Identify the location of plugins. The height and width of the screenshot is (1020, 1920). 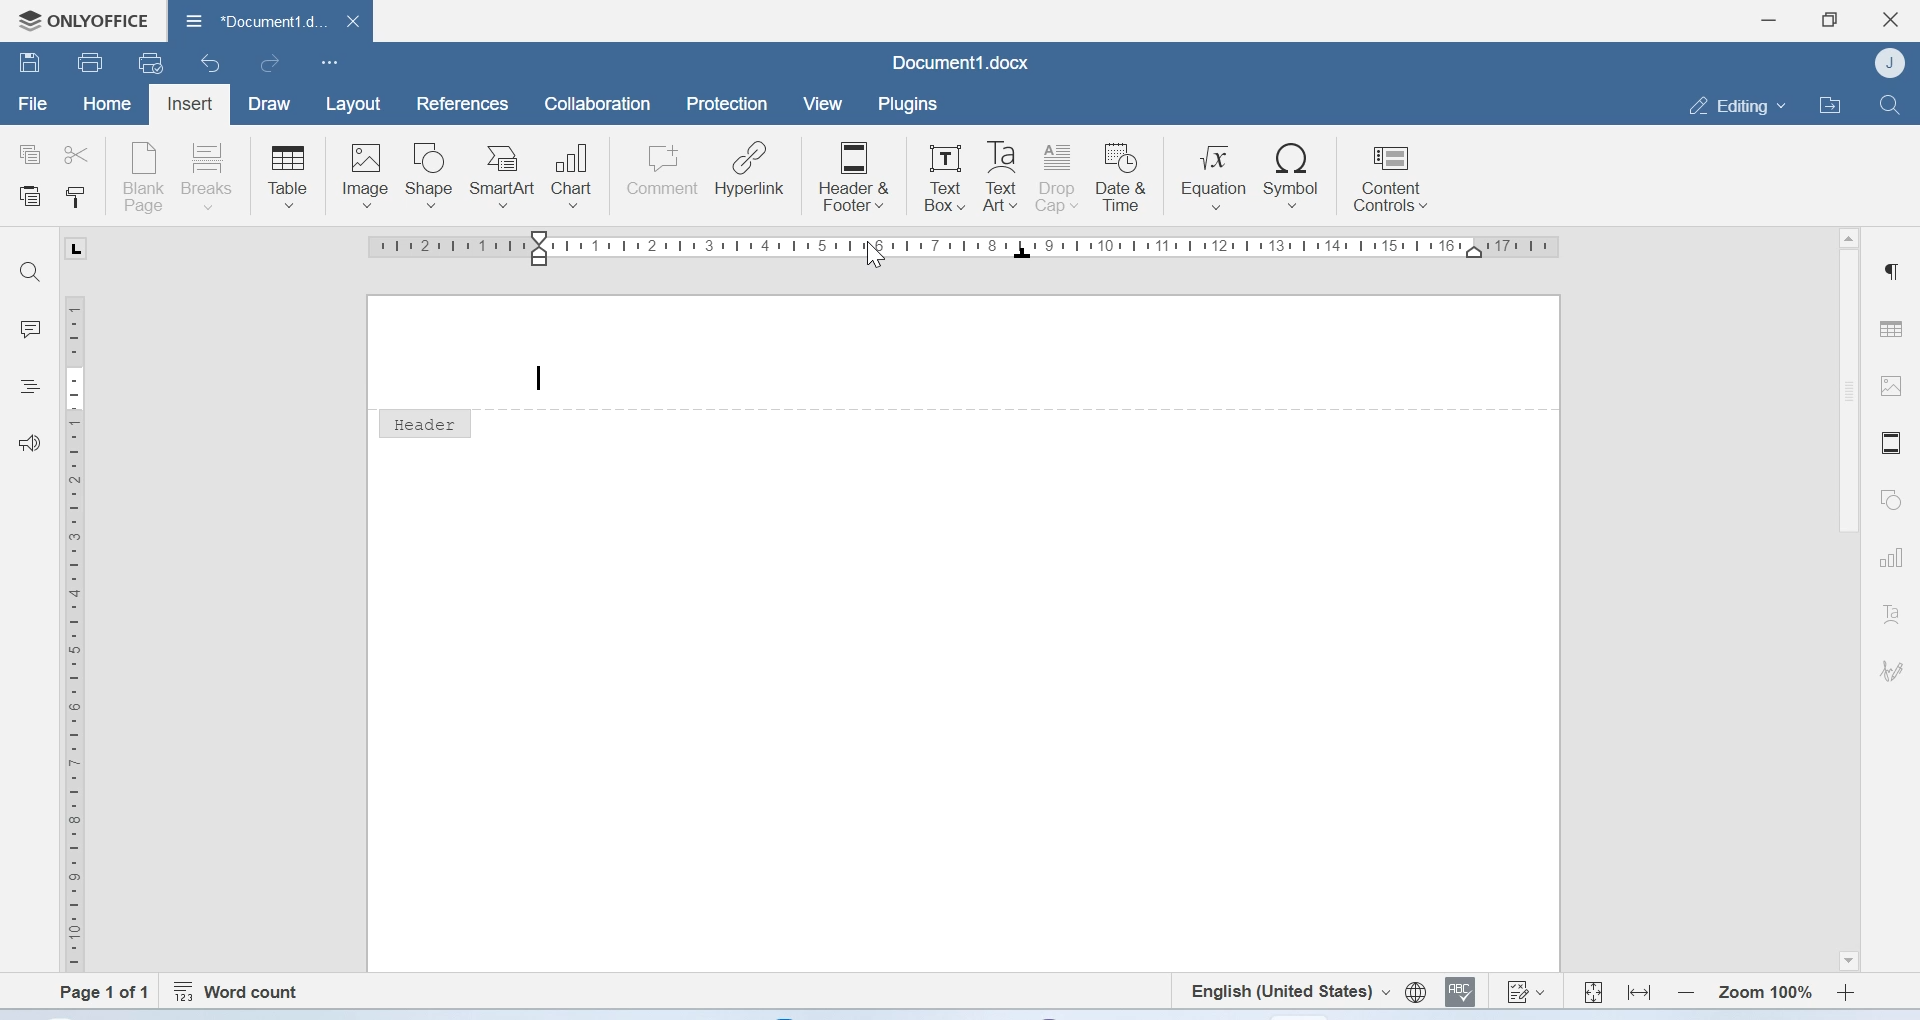
(916, 104).